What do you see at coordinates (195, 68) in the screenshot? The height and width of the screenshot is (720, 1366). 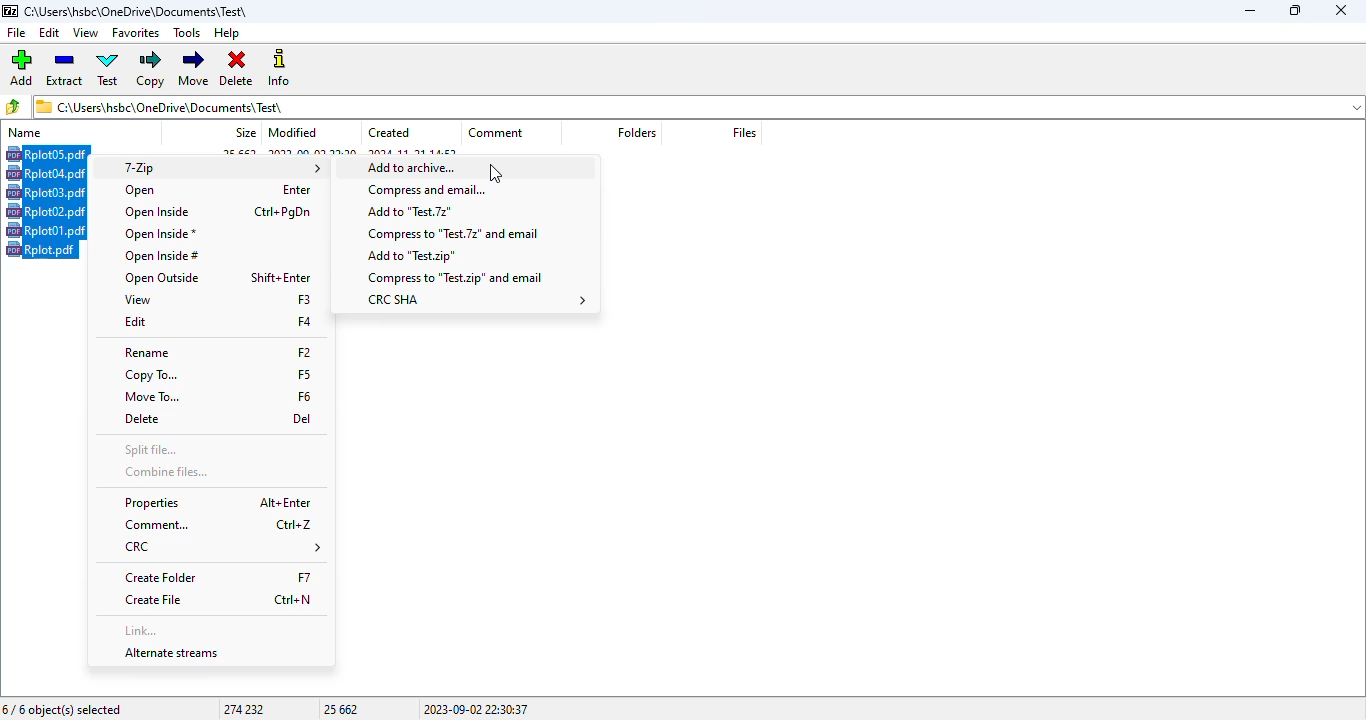 I see `move` at bounding box center [195, 68].